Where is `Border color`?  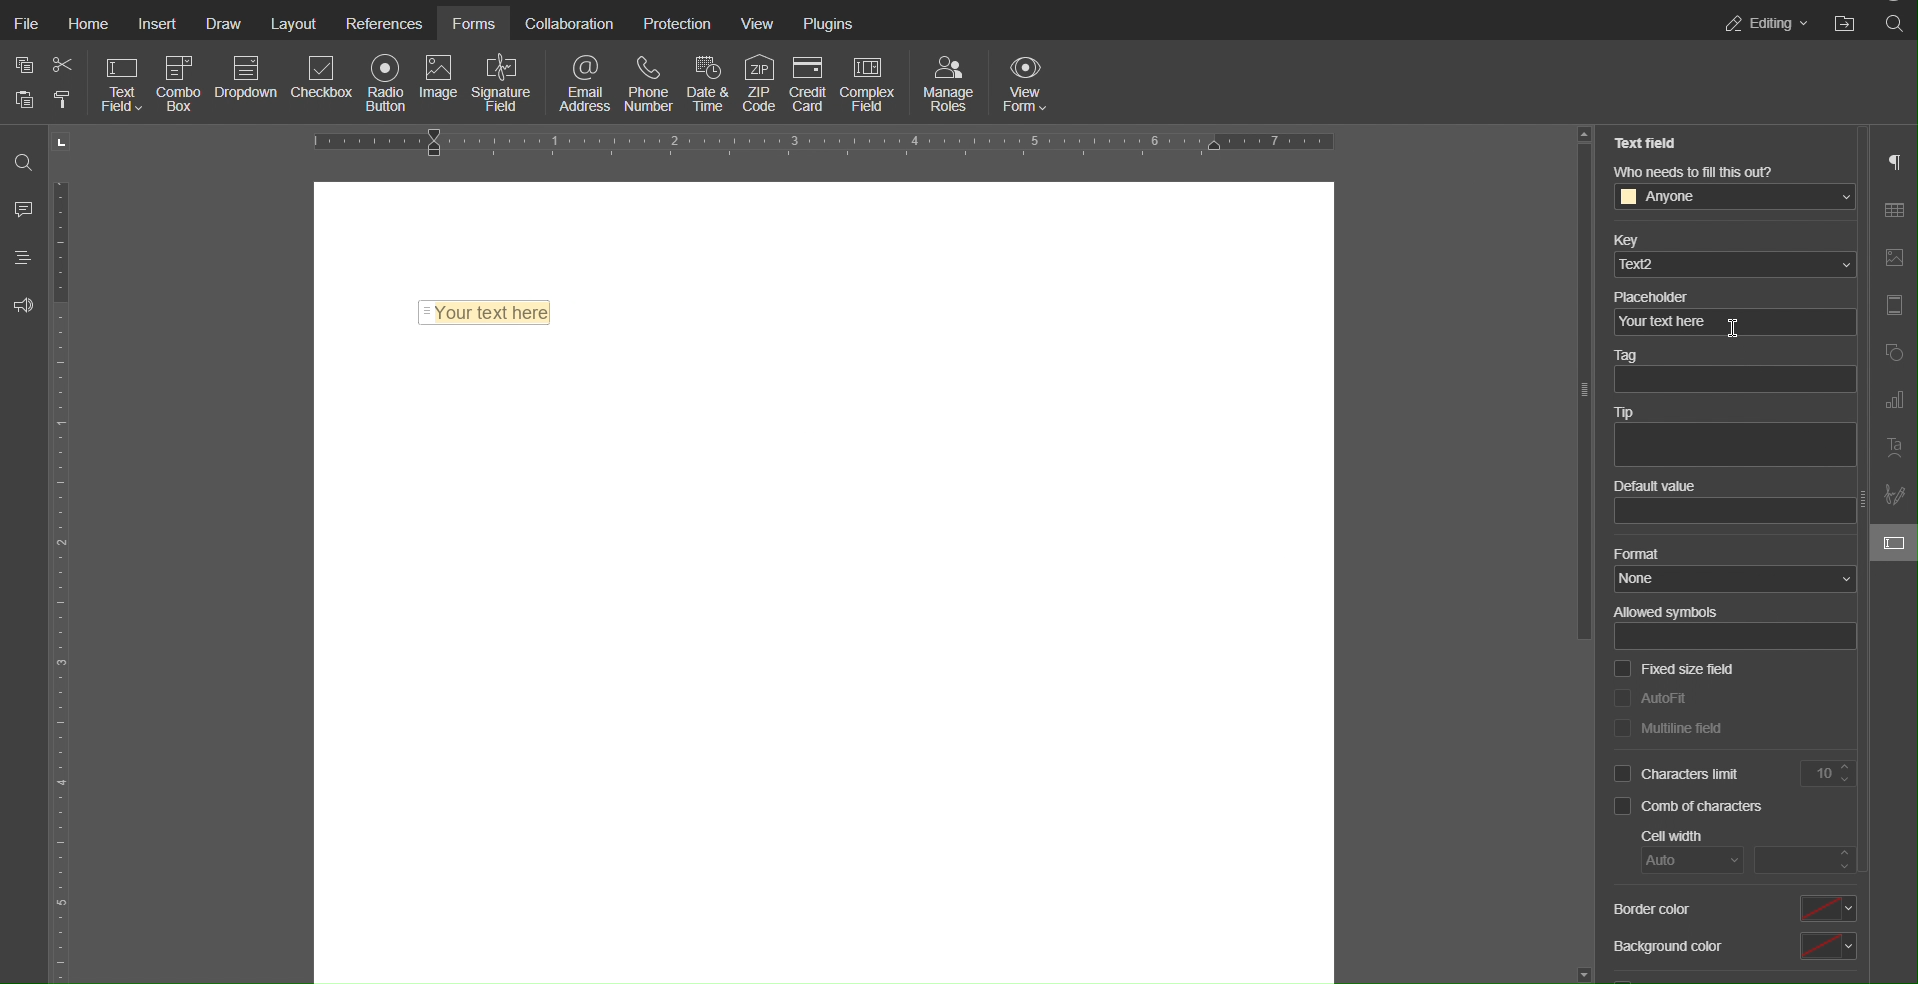 Border color is located at coordinates (1734, 909).